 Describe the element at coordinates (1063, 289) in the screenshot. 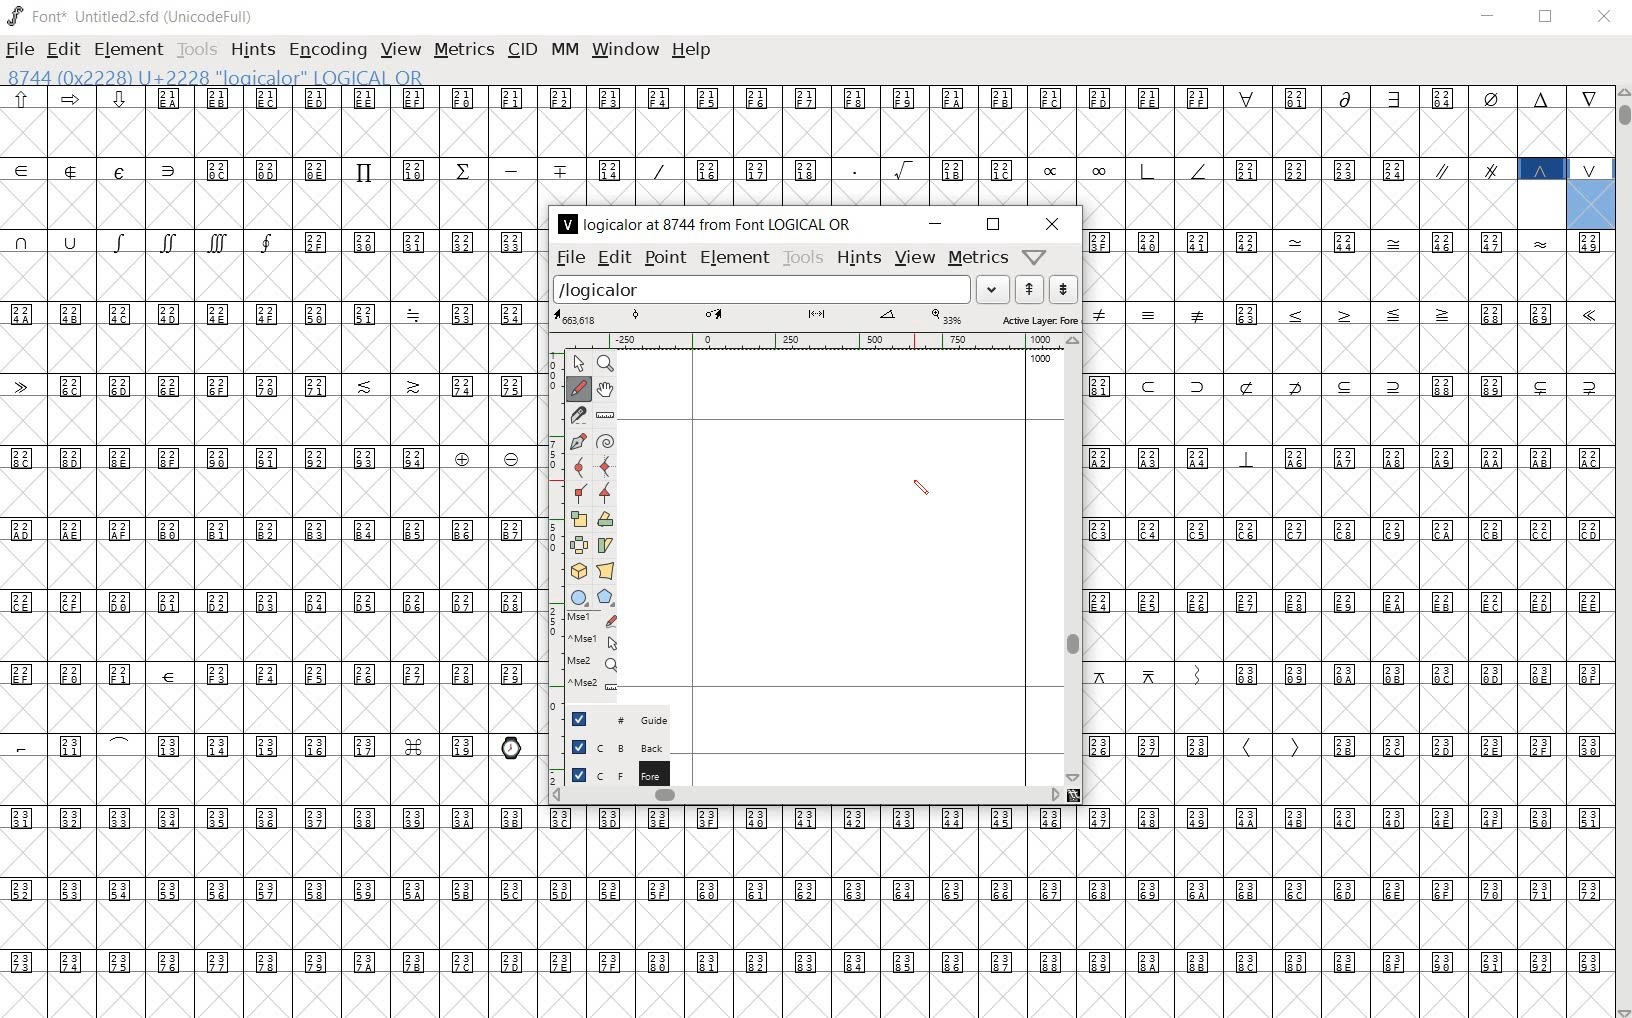

I see `show the previous word on the list` at that location.